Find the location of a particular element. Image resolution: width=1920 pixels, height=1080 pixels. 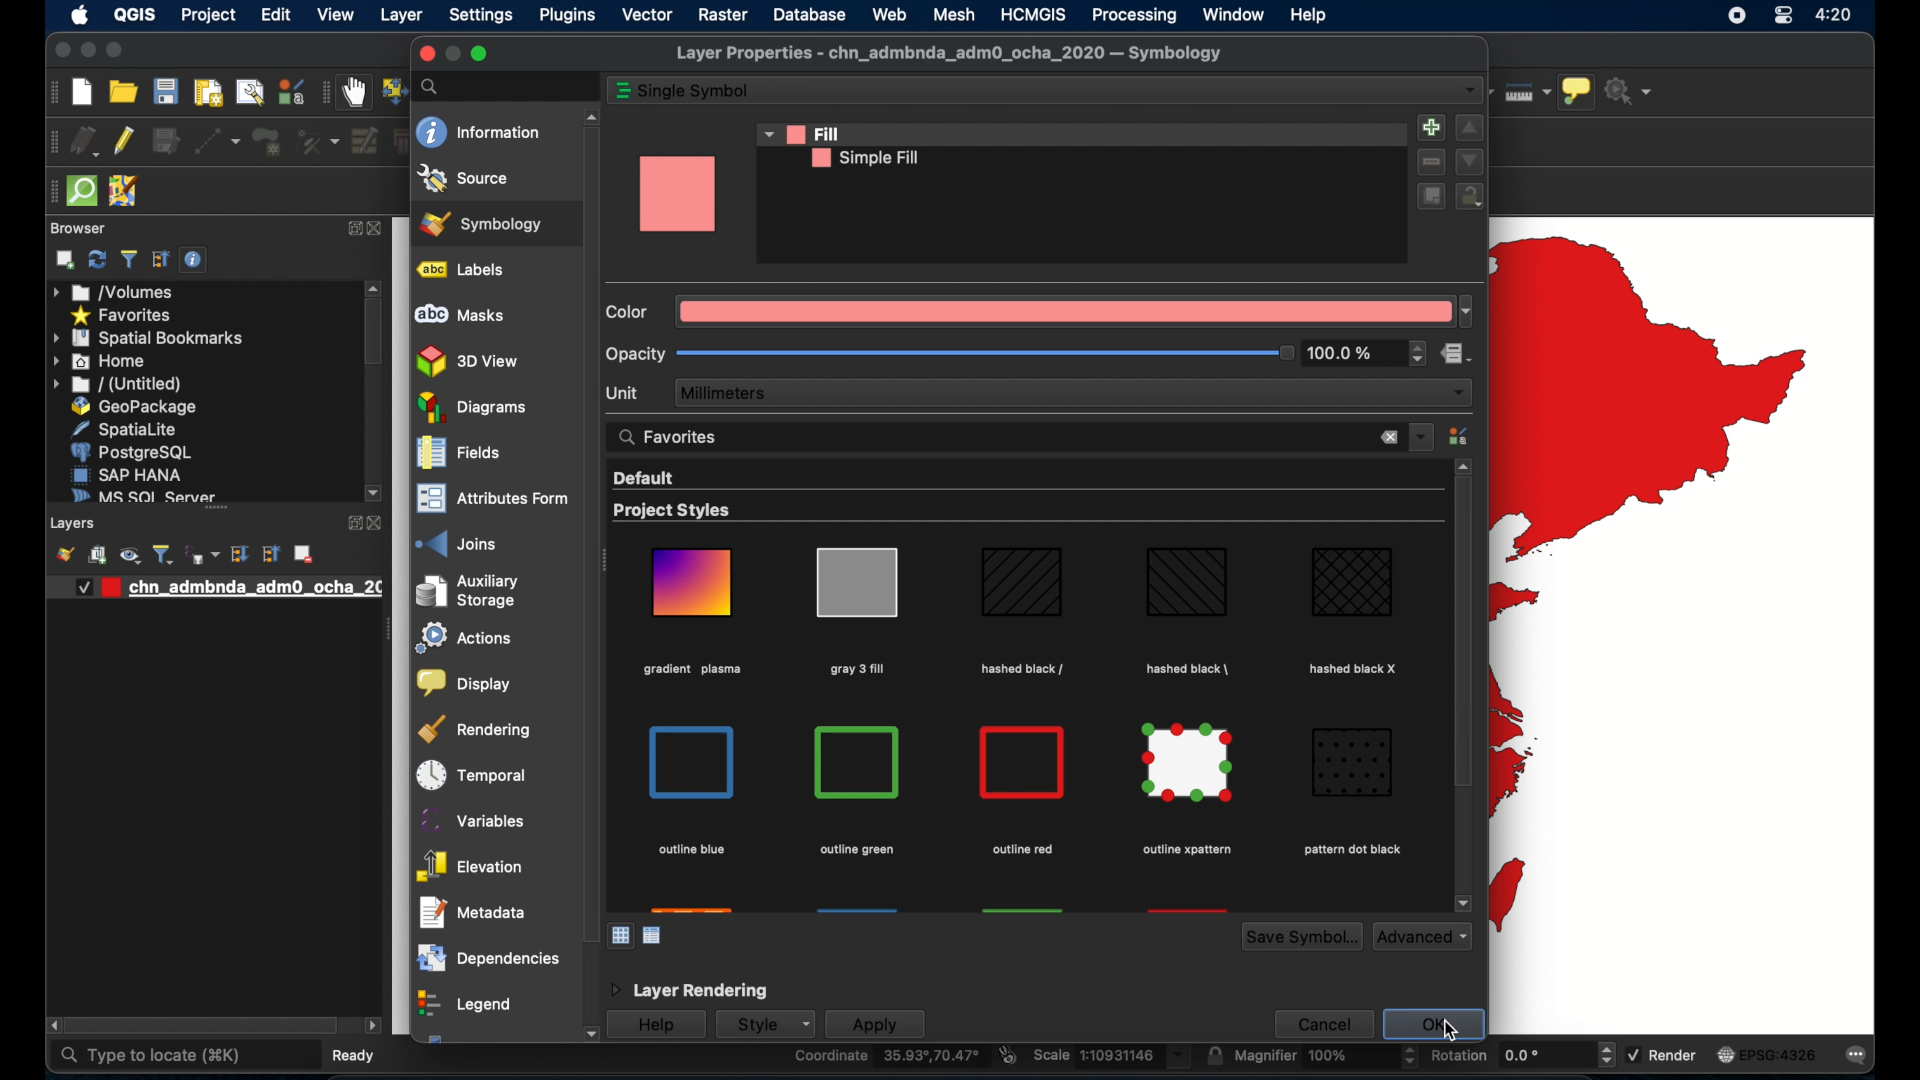

vector is located at coordinates (648, 15).